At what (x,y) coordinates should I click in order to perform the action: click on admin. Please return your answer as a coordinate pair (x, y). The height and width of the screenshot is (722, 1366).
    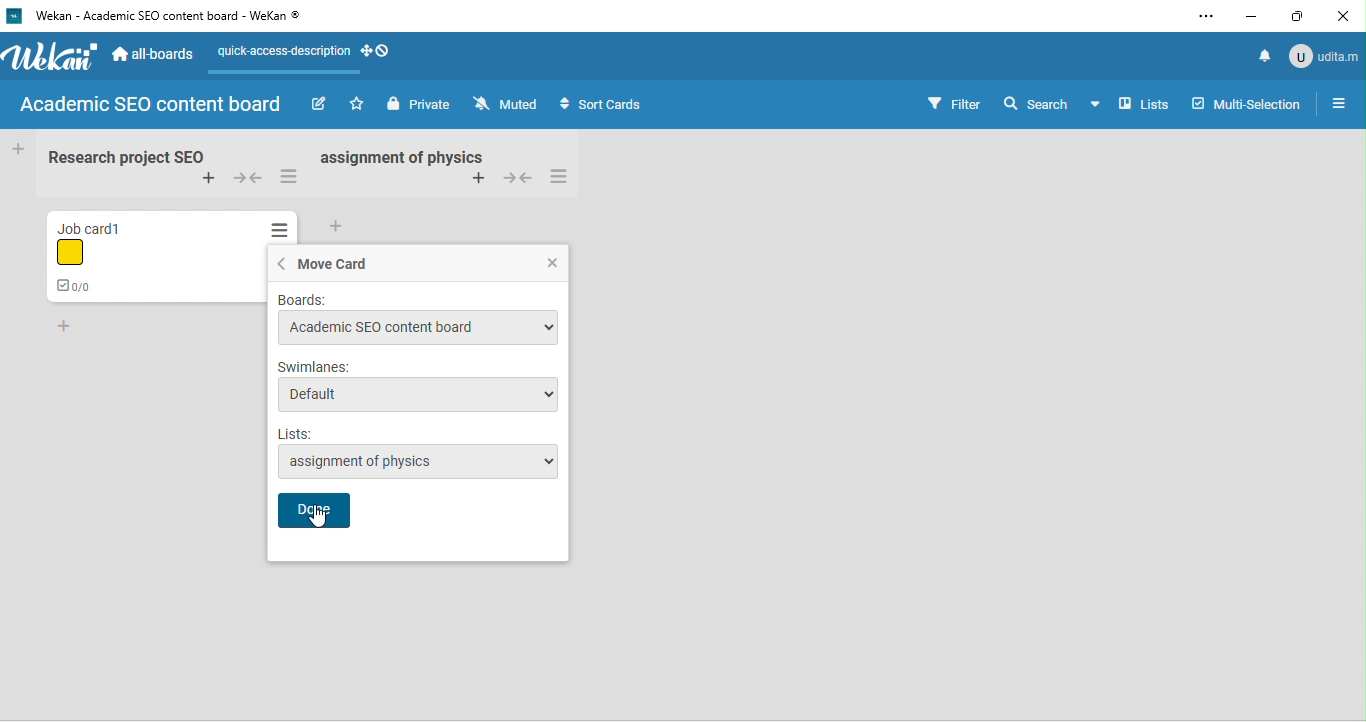
    Looking at the image, I should click on (1325, 55).